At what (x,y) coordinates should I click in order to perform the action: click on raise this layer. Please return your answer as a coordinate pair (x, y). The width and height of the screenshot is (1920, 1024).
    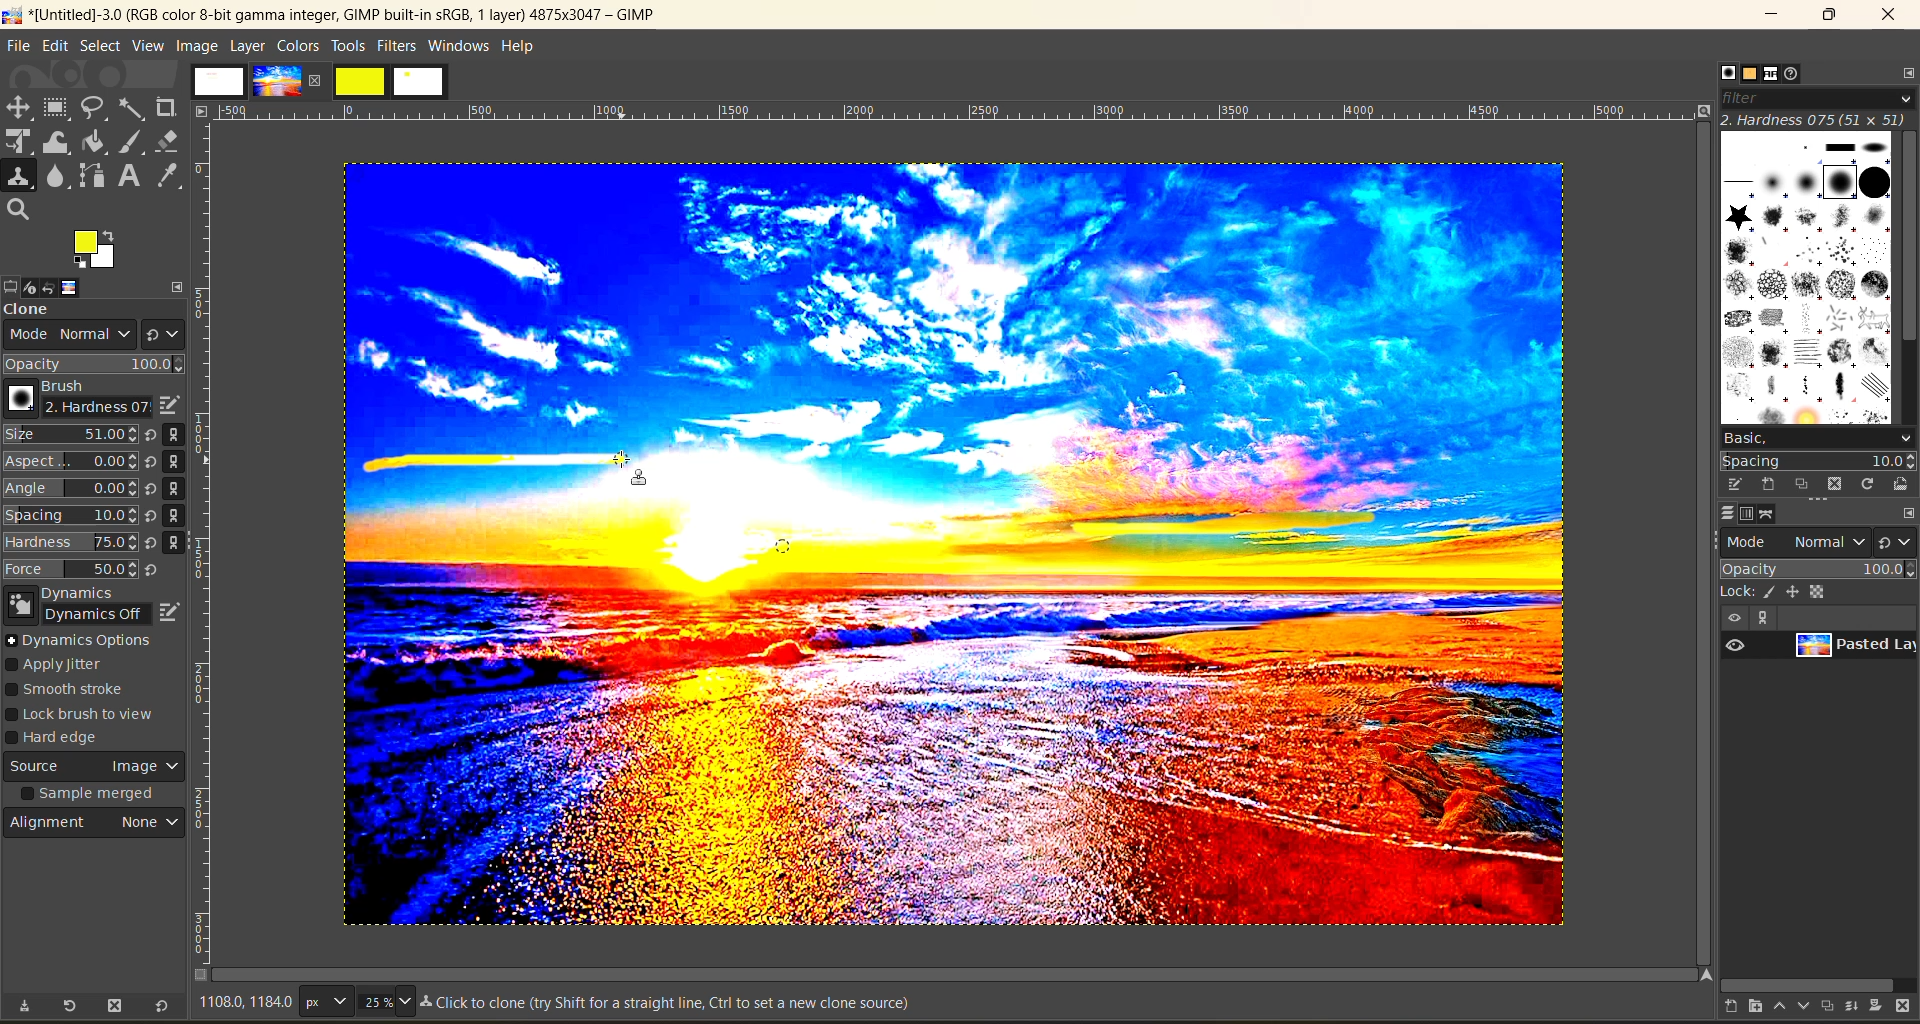
    Looking at the image, I should click on (1771, 1007).